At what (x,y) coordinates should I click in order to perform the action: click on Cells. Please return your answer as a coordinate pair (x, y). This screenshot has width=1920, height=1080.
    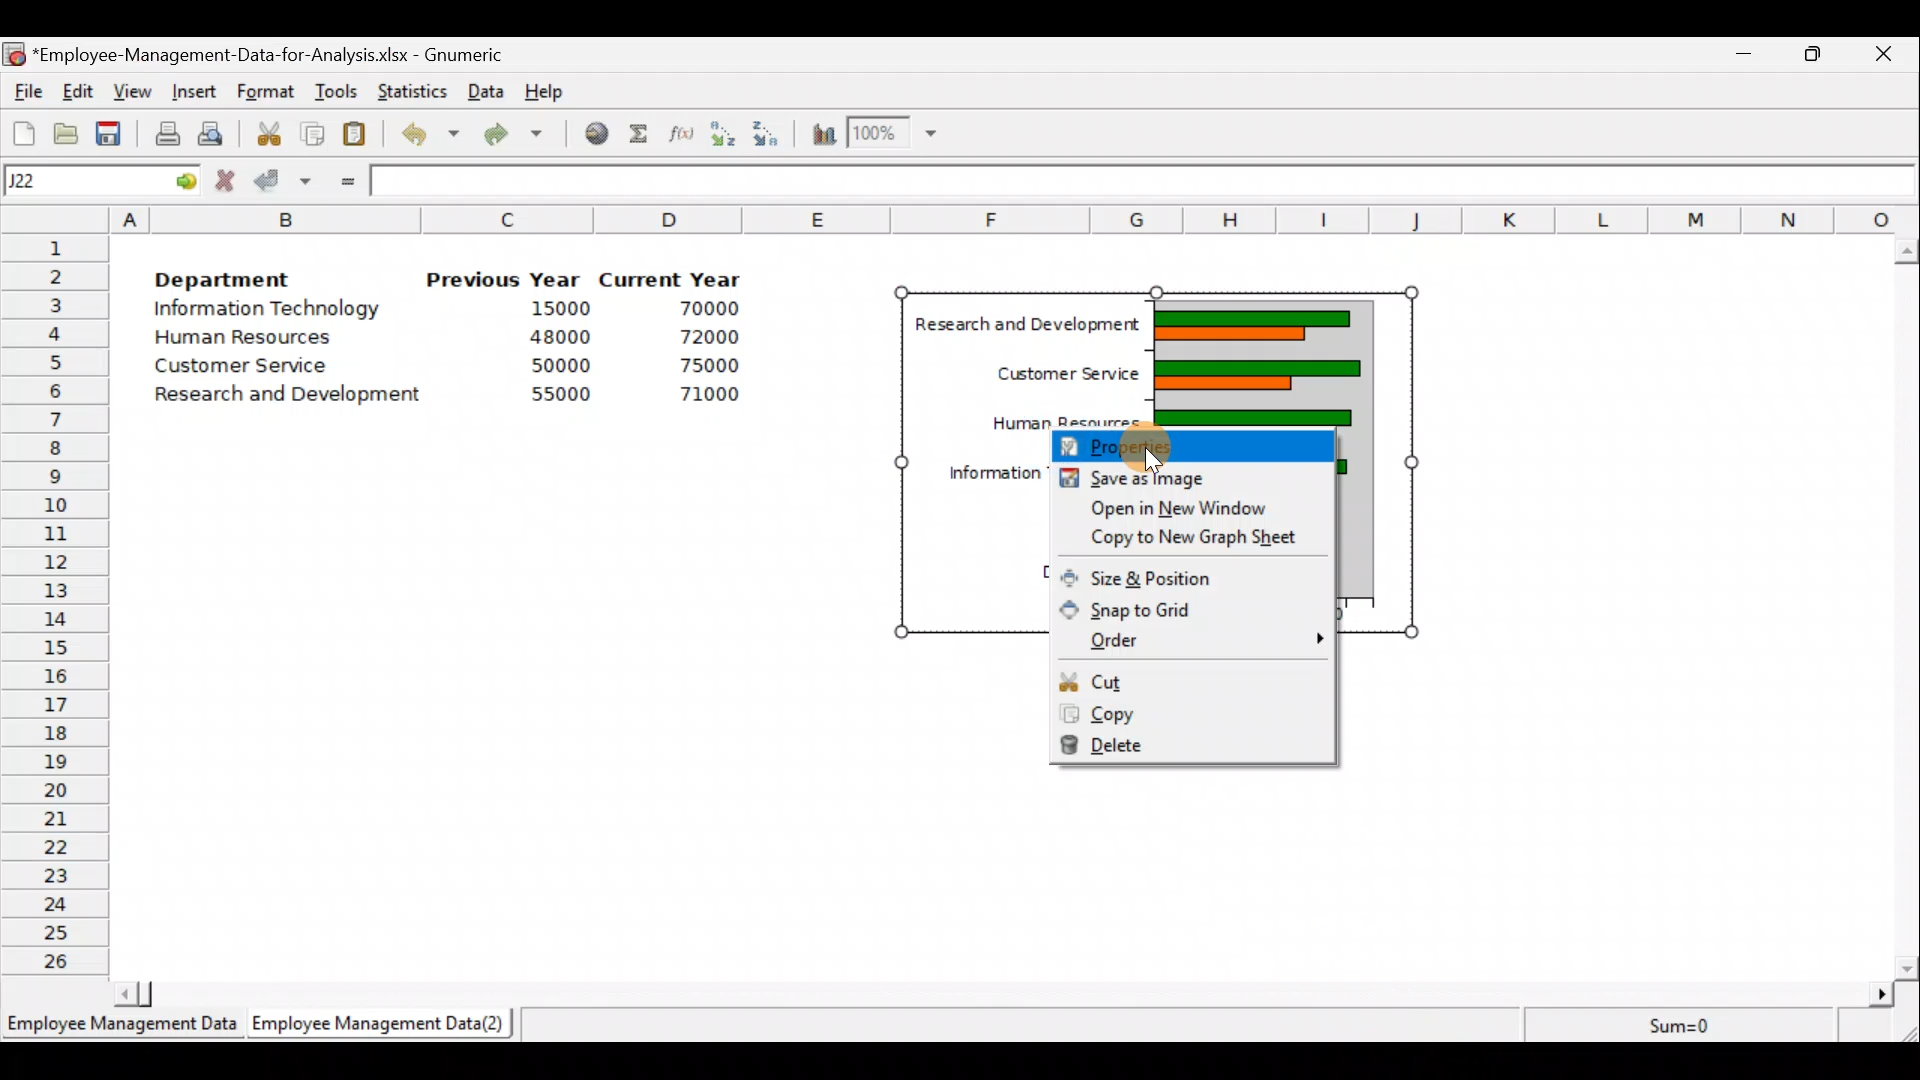
    Looking at the image, I should click on (1010, 868).